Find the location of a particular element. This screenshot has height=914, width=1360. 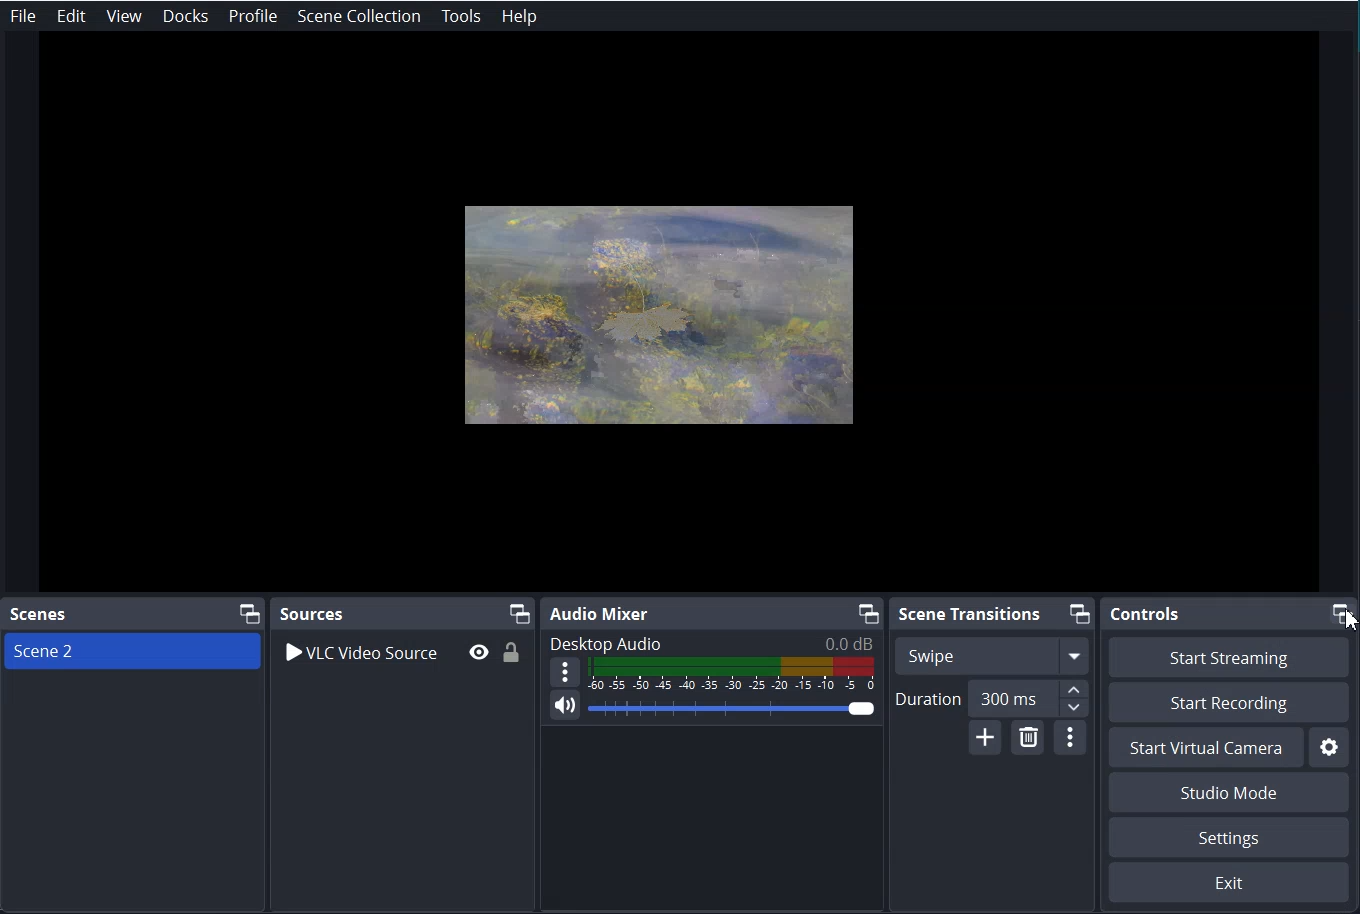

Exit is located at coordinates (1226, 883).